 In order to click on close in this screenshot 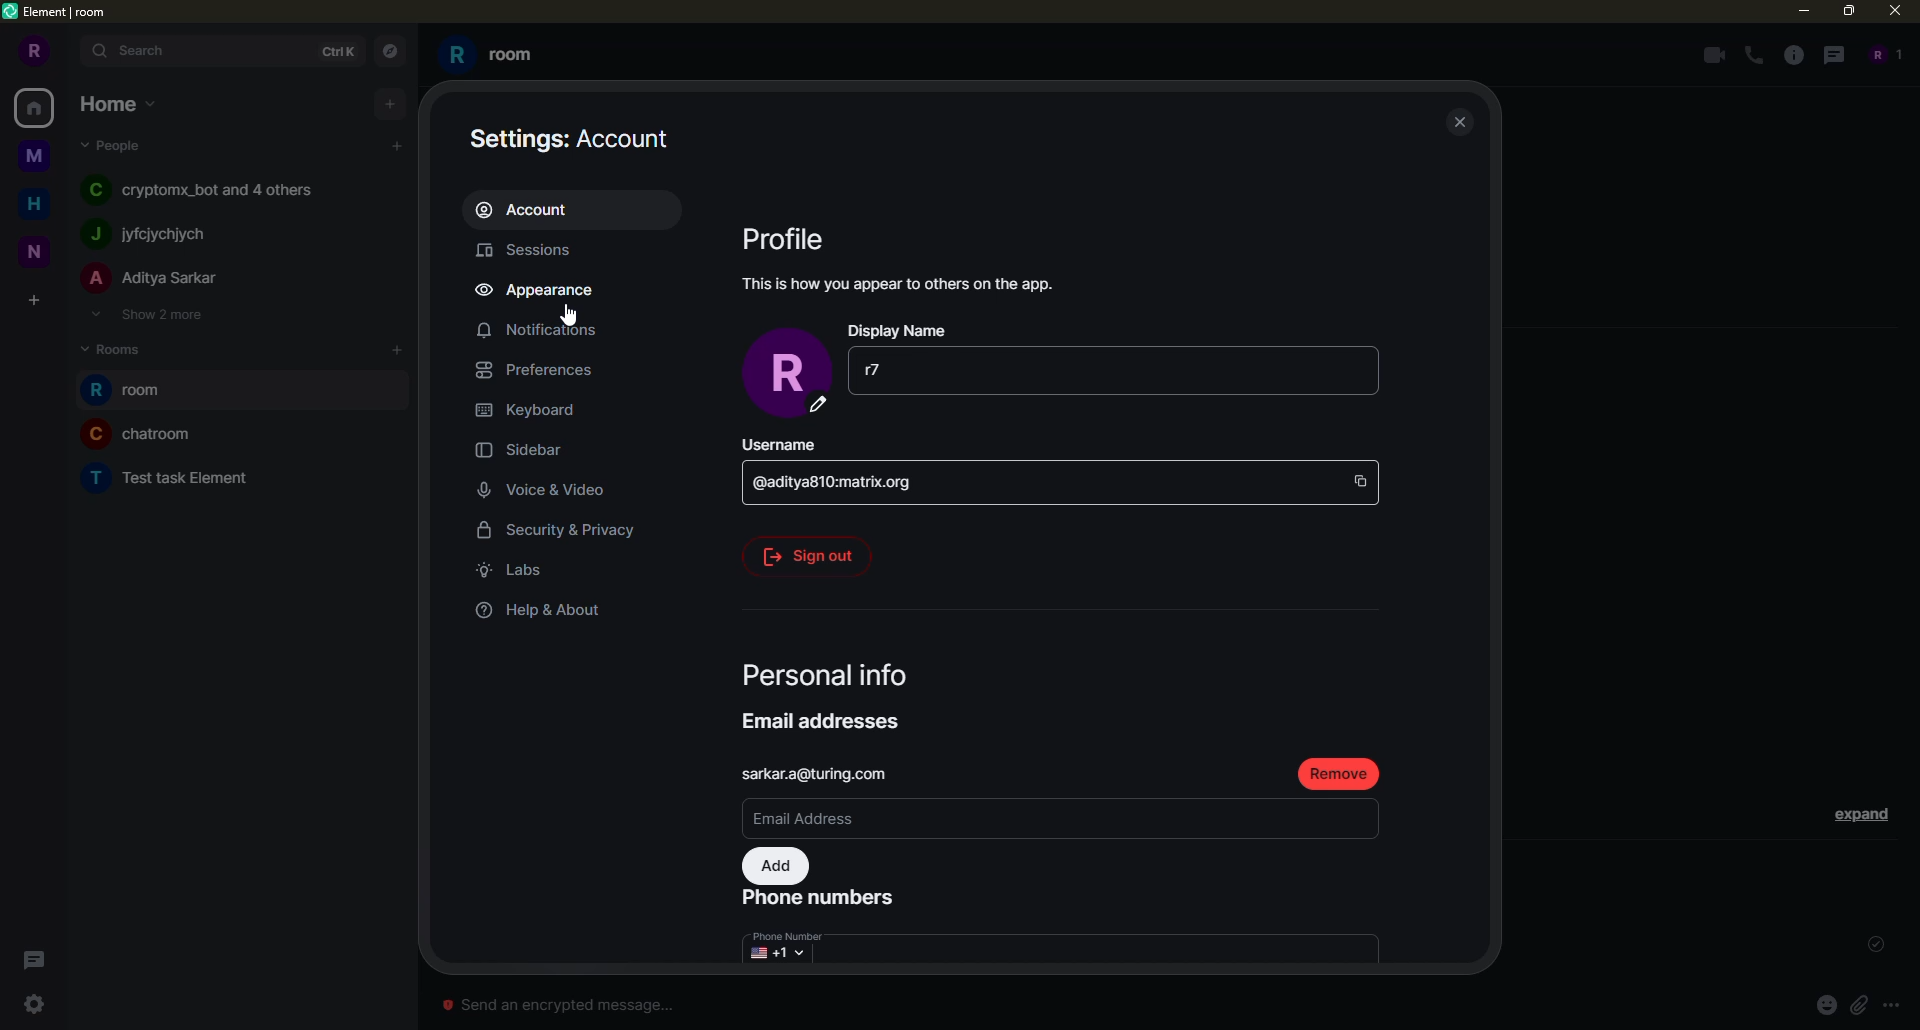, I will do `click(1462, 124)`.